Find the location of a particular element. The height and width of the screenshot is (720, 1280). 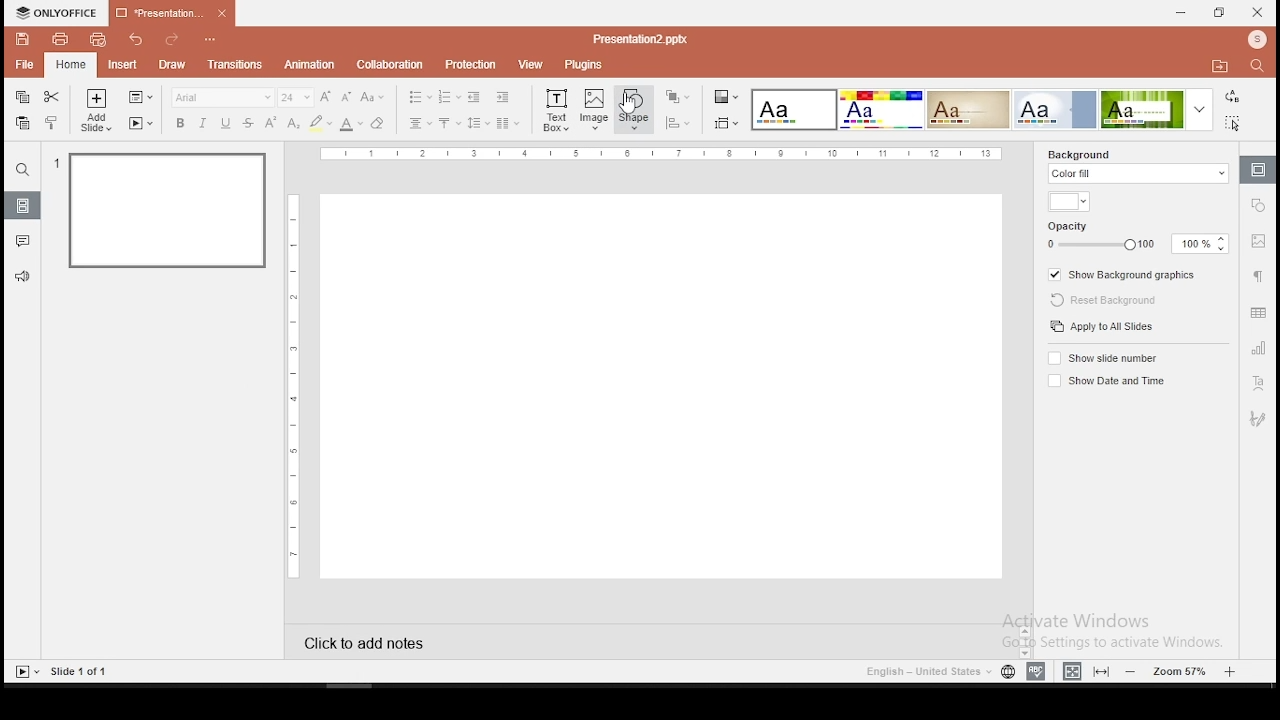

support and feedback is located at coordinates (23, 277).